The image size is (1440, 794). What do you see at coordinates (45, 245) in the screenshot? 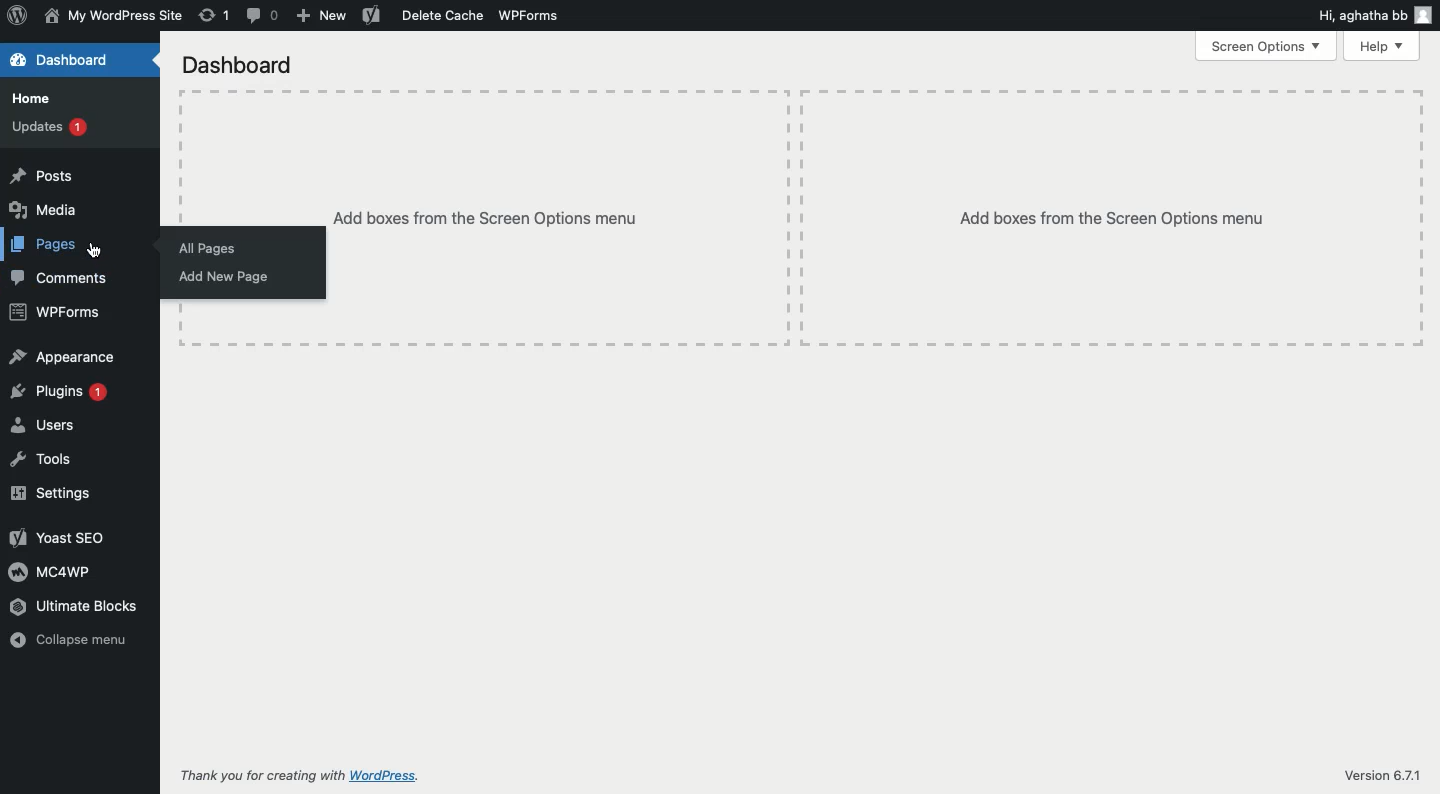
I see `Pages` at bounding box center [45, 245].